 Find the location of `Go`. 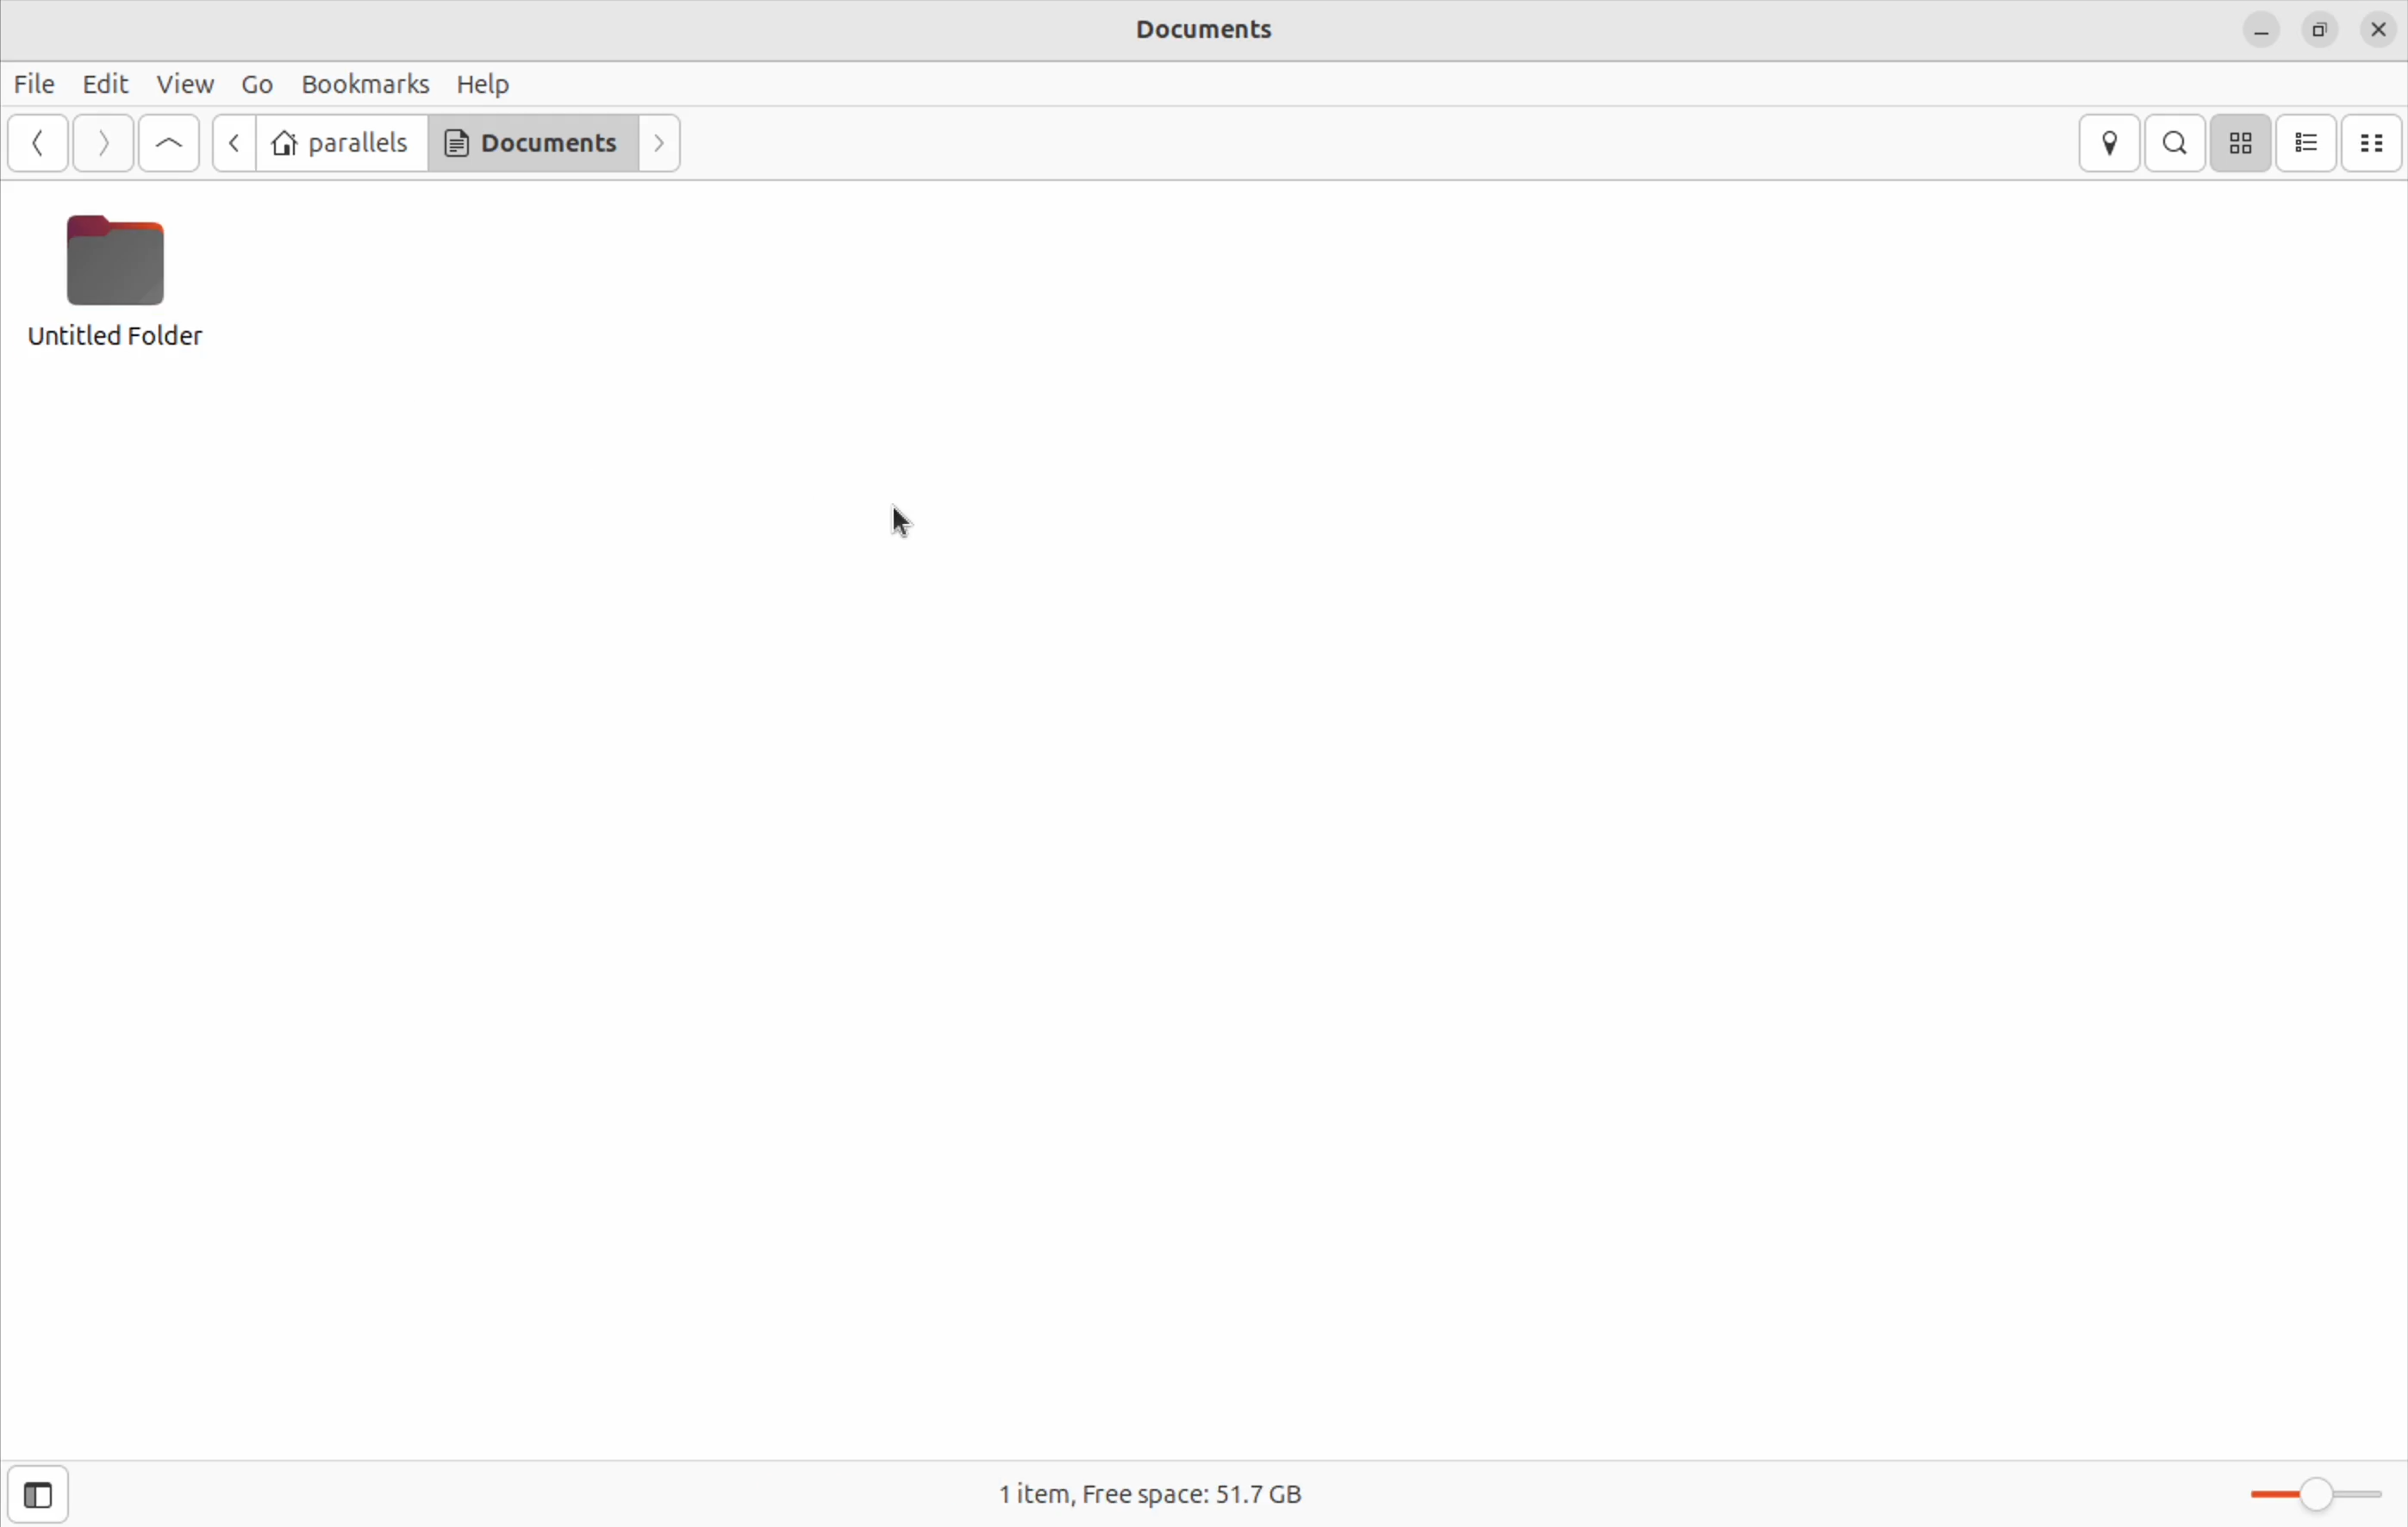

Go is located at coordinates (258, 86).